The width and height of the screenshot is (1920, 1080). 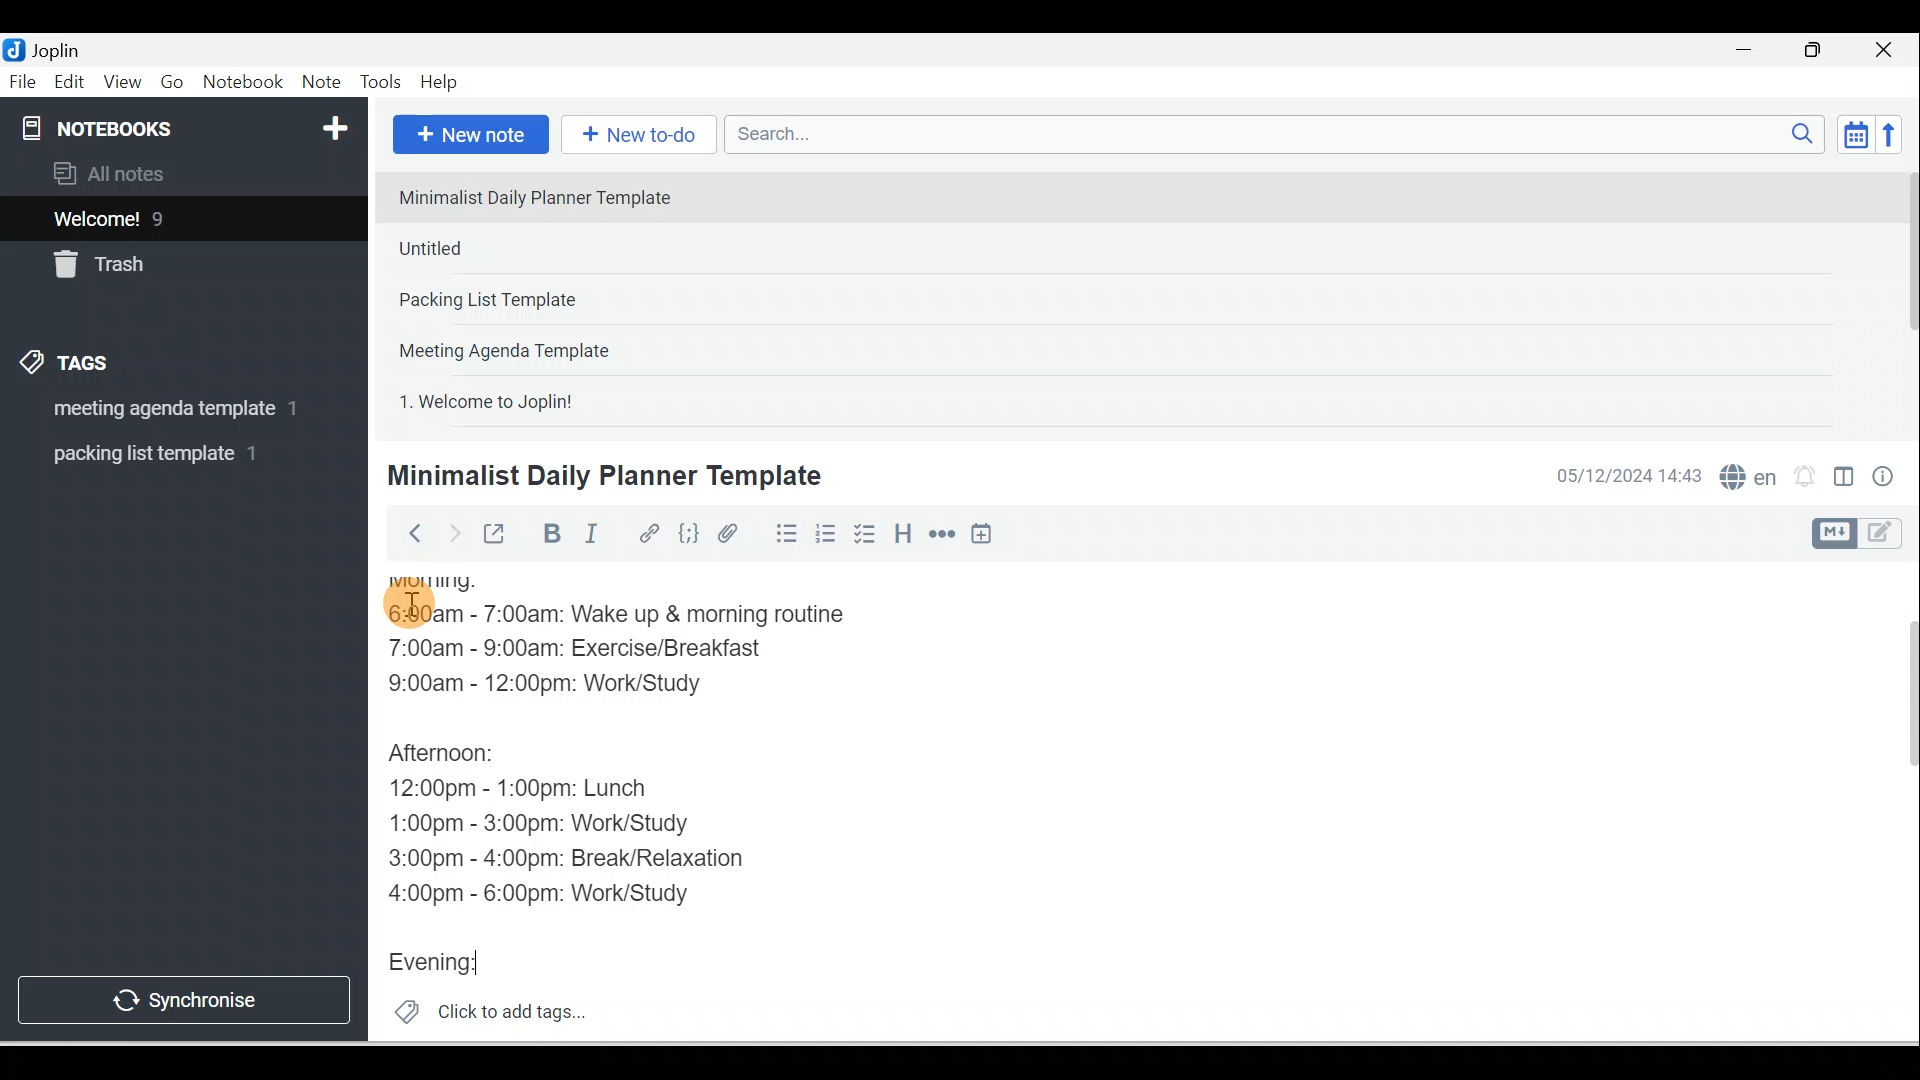 I want to click on Close, so click(x=1889, y=50).